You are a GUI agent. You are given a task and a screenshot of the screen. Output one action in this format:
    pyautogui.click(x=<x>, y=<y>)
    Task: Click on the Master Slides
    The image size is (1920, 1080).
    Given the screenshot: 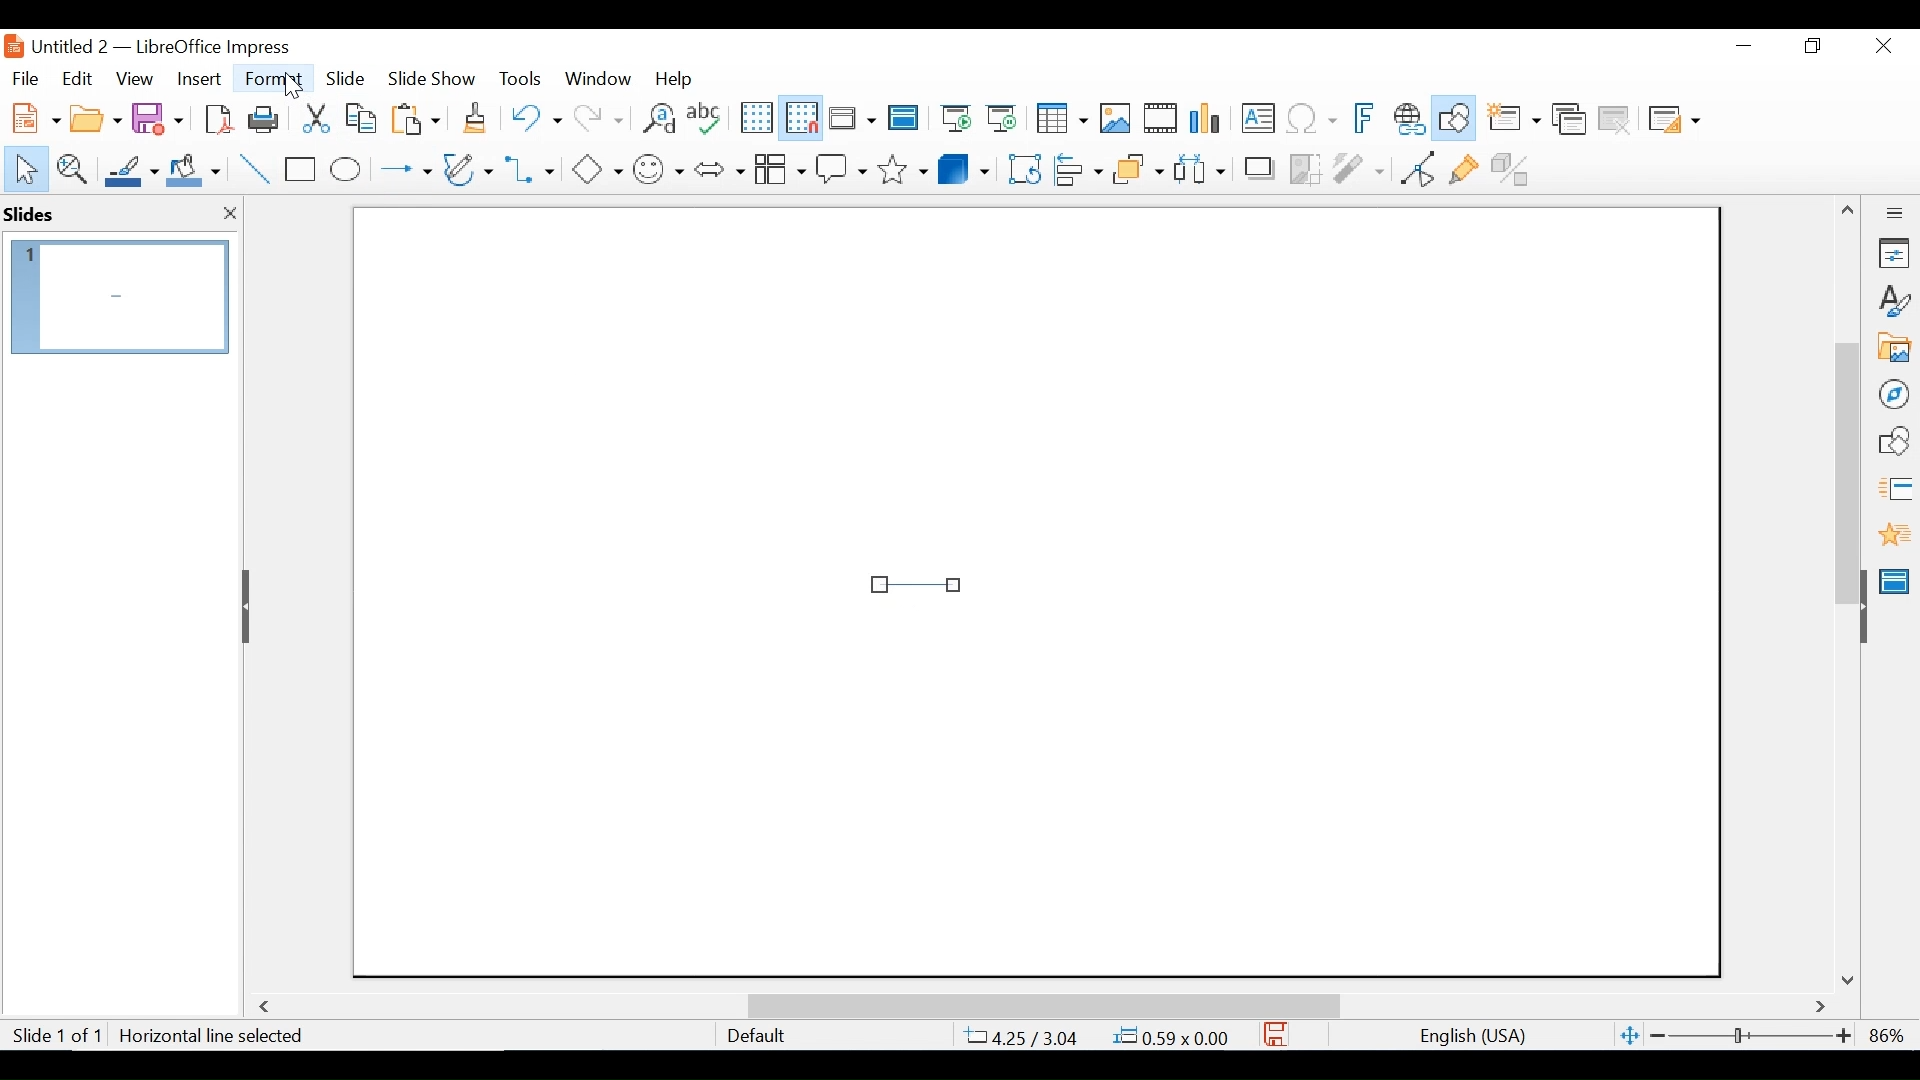 What is the action you would take?
    pyautogui.click(x=904, y=120)
    